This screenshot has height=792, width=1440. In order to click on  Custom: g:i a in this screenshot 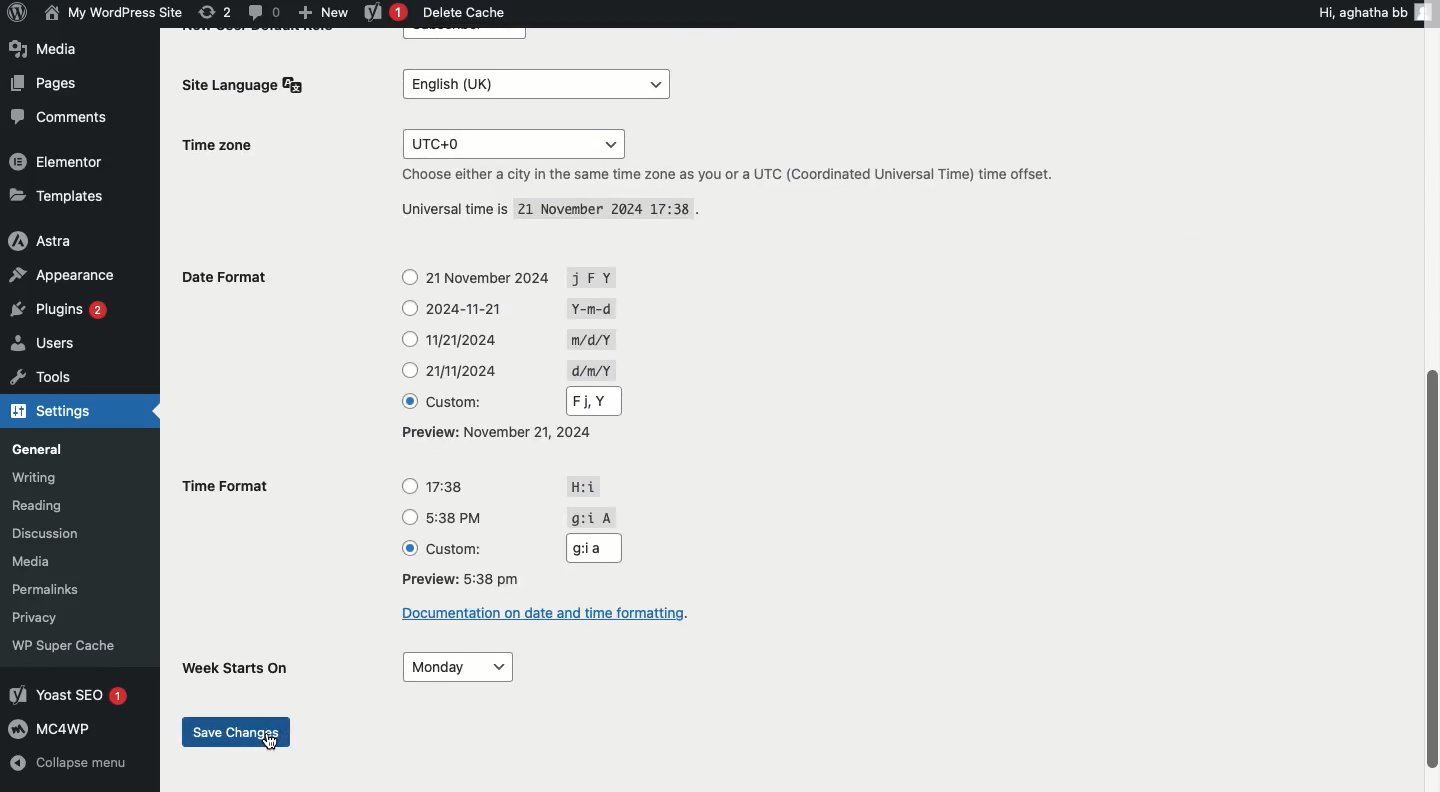, I will do `click(509, 548)`.